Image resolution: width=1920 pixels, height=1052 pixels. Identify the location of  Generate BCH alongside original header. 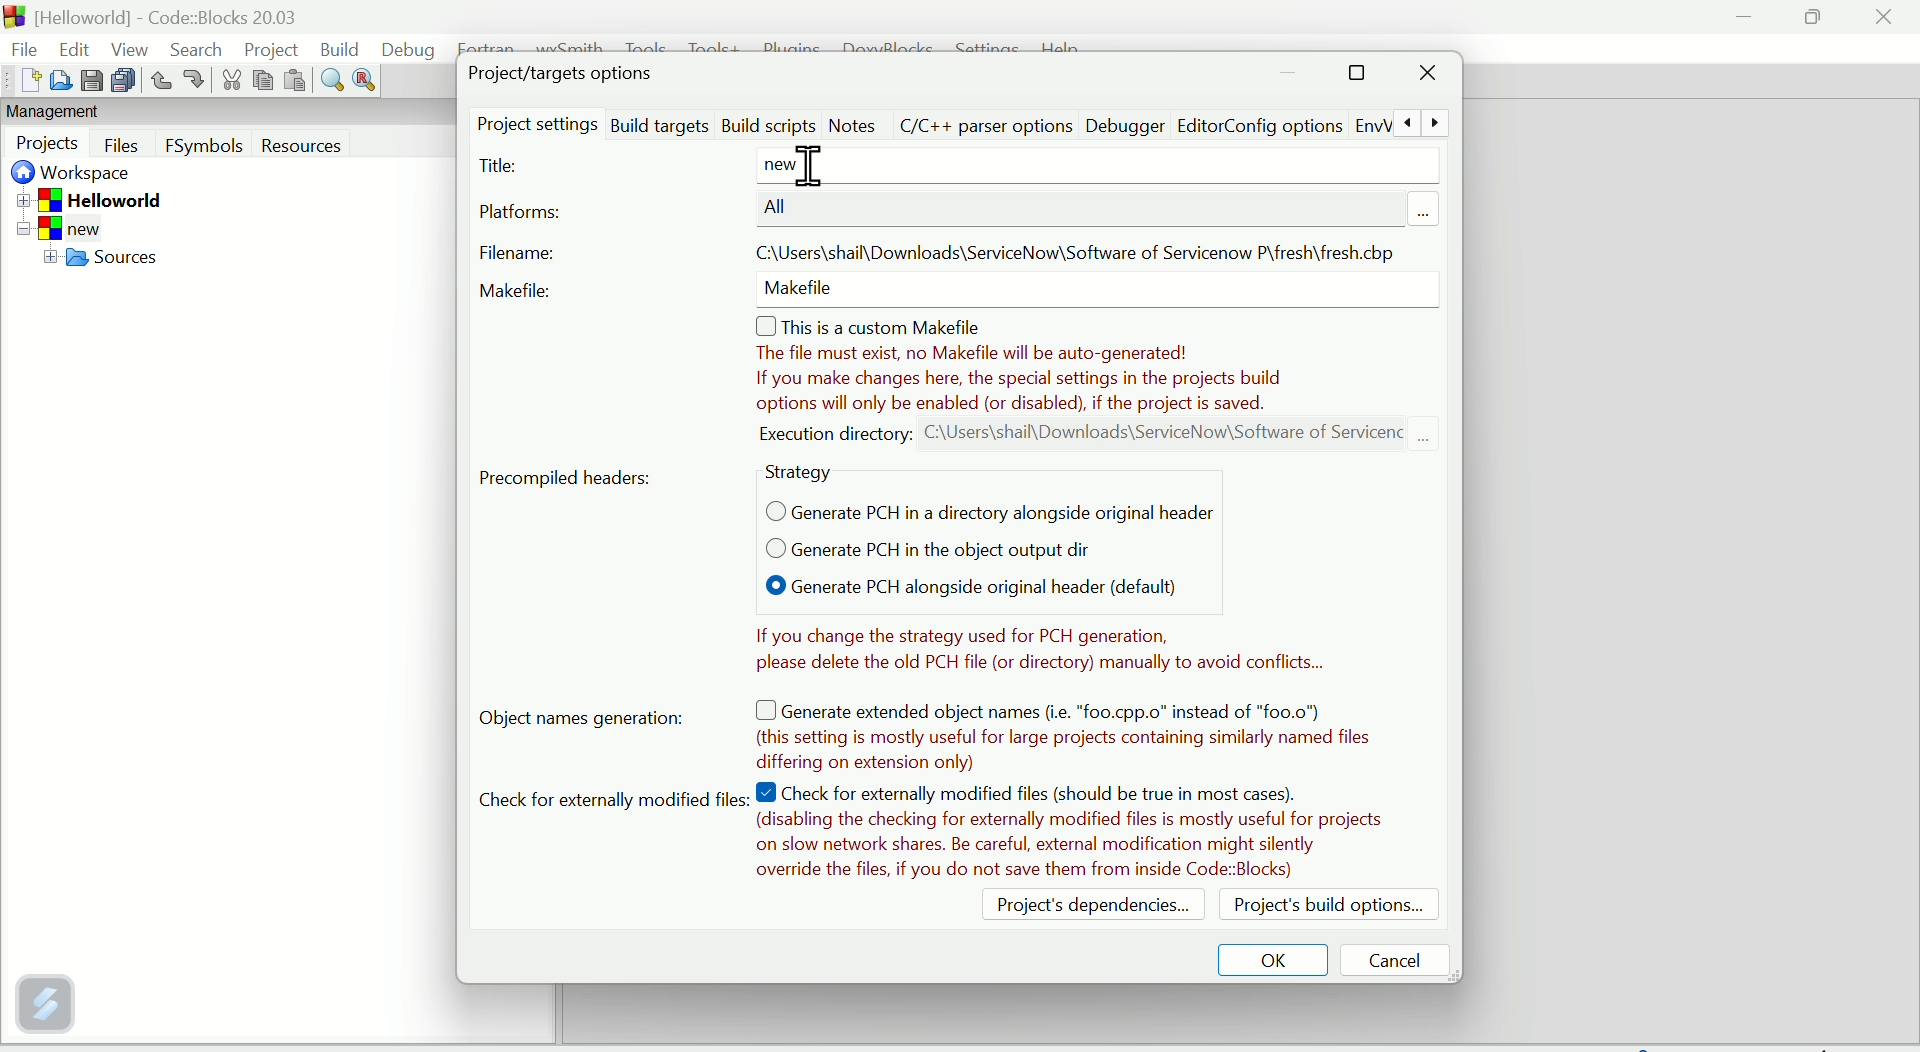
(948, 588).